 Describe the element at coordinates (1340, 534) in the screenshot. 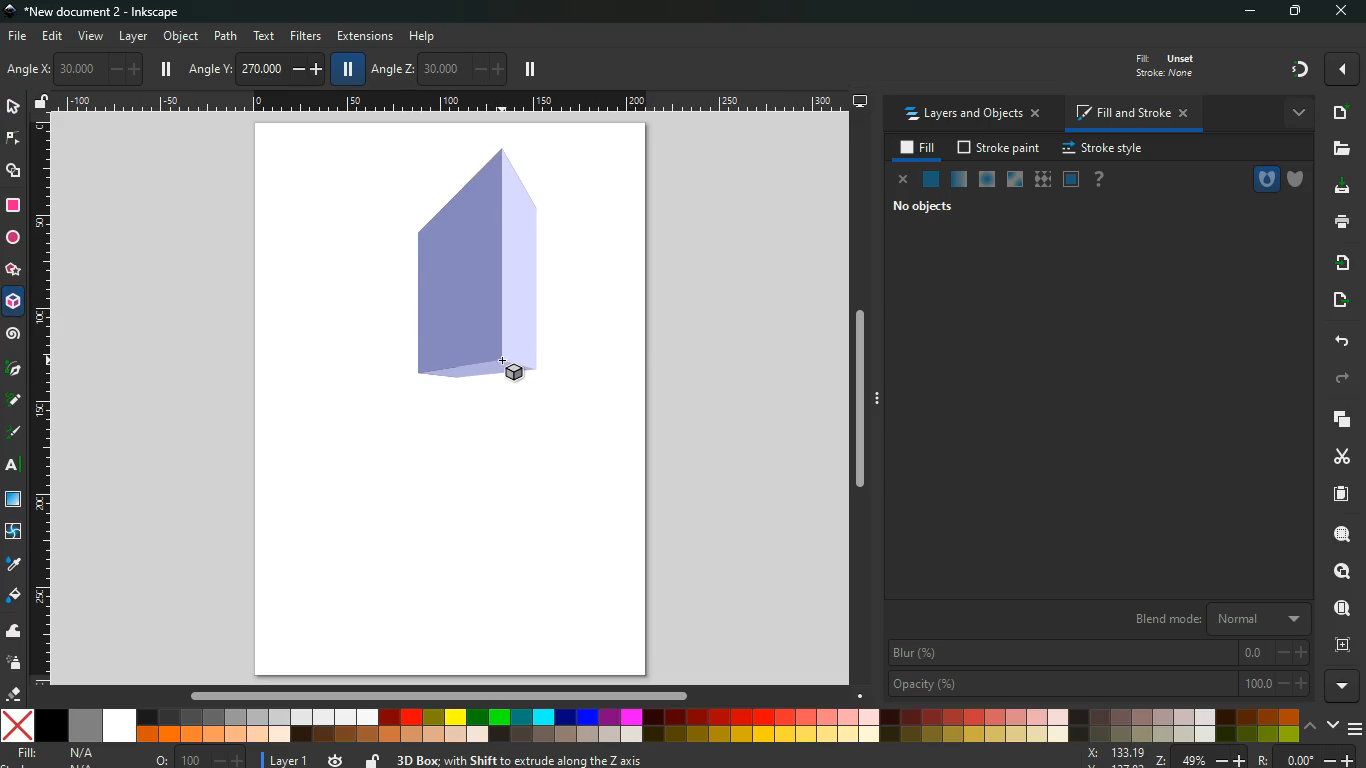

I see `search` at that location.